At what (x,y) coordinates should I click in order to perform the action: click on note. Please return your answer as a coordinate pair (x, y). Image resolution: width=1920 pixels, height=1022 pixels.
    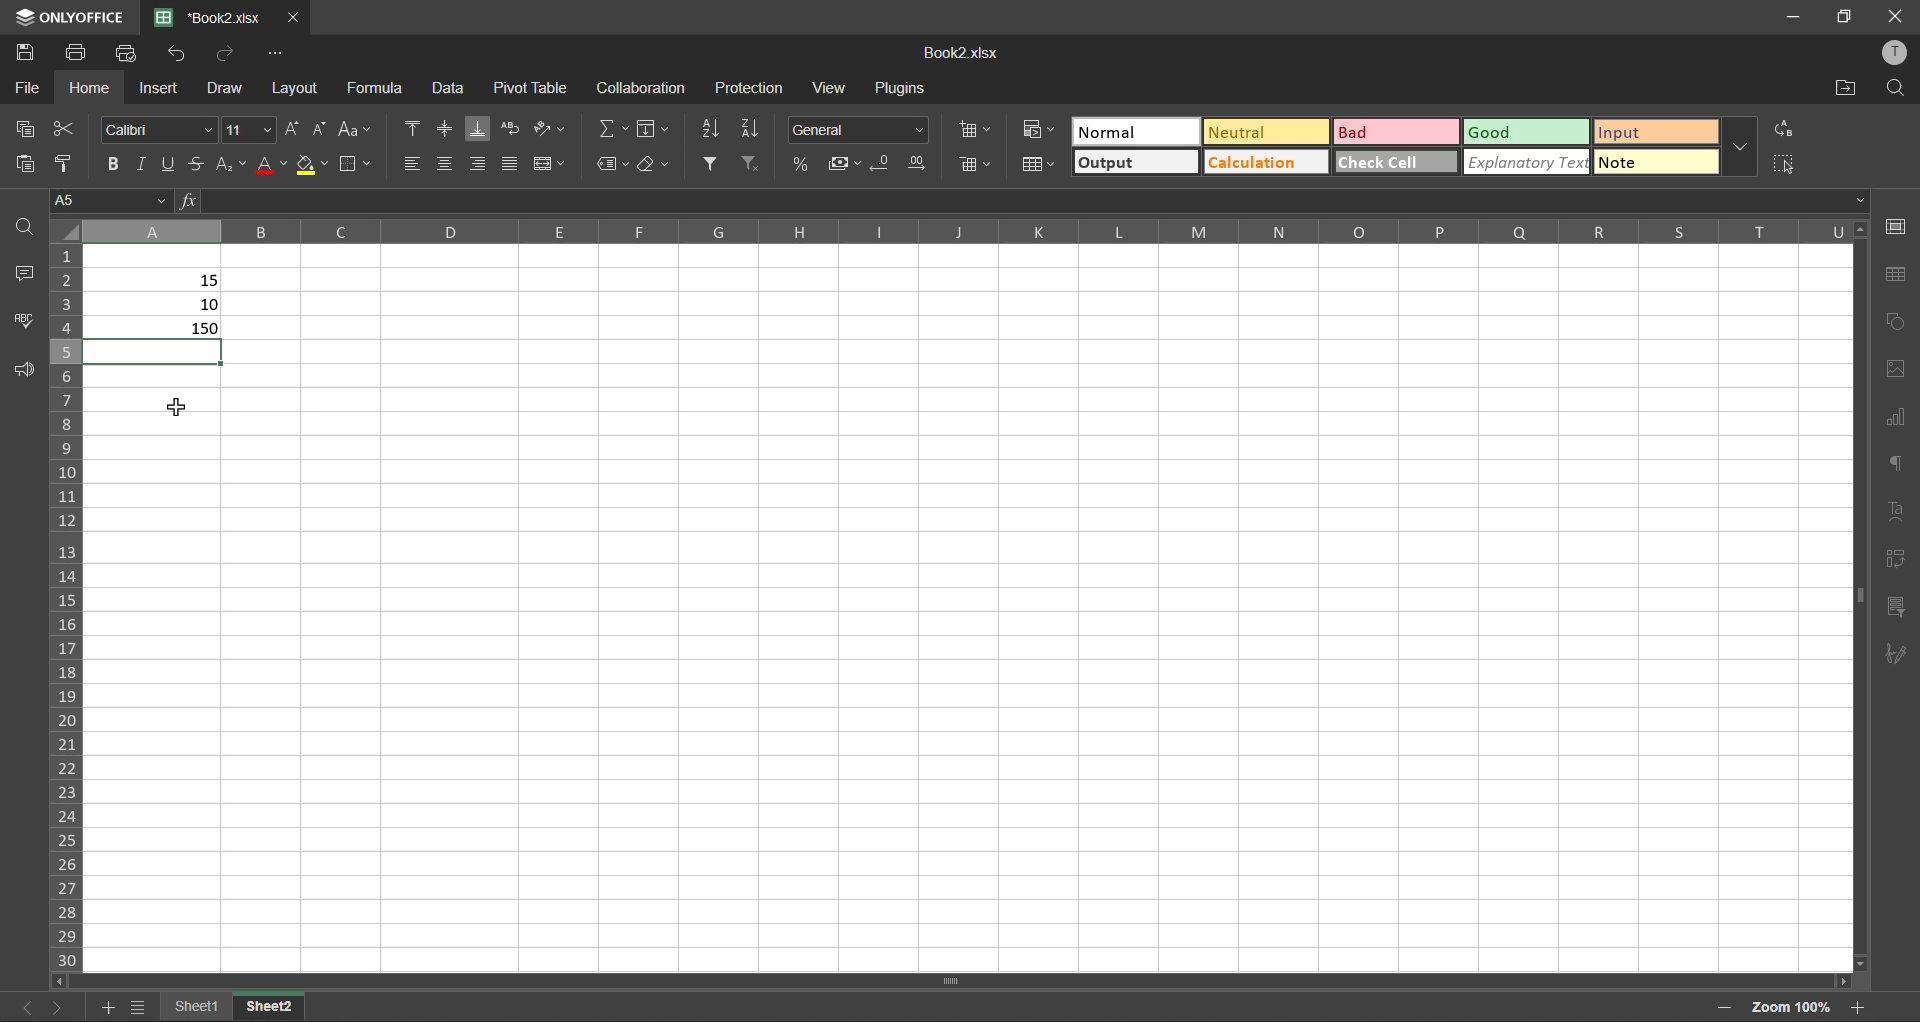
    Looking at the image, I should click on (1654, 161).